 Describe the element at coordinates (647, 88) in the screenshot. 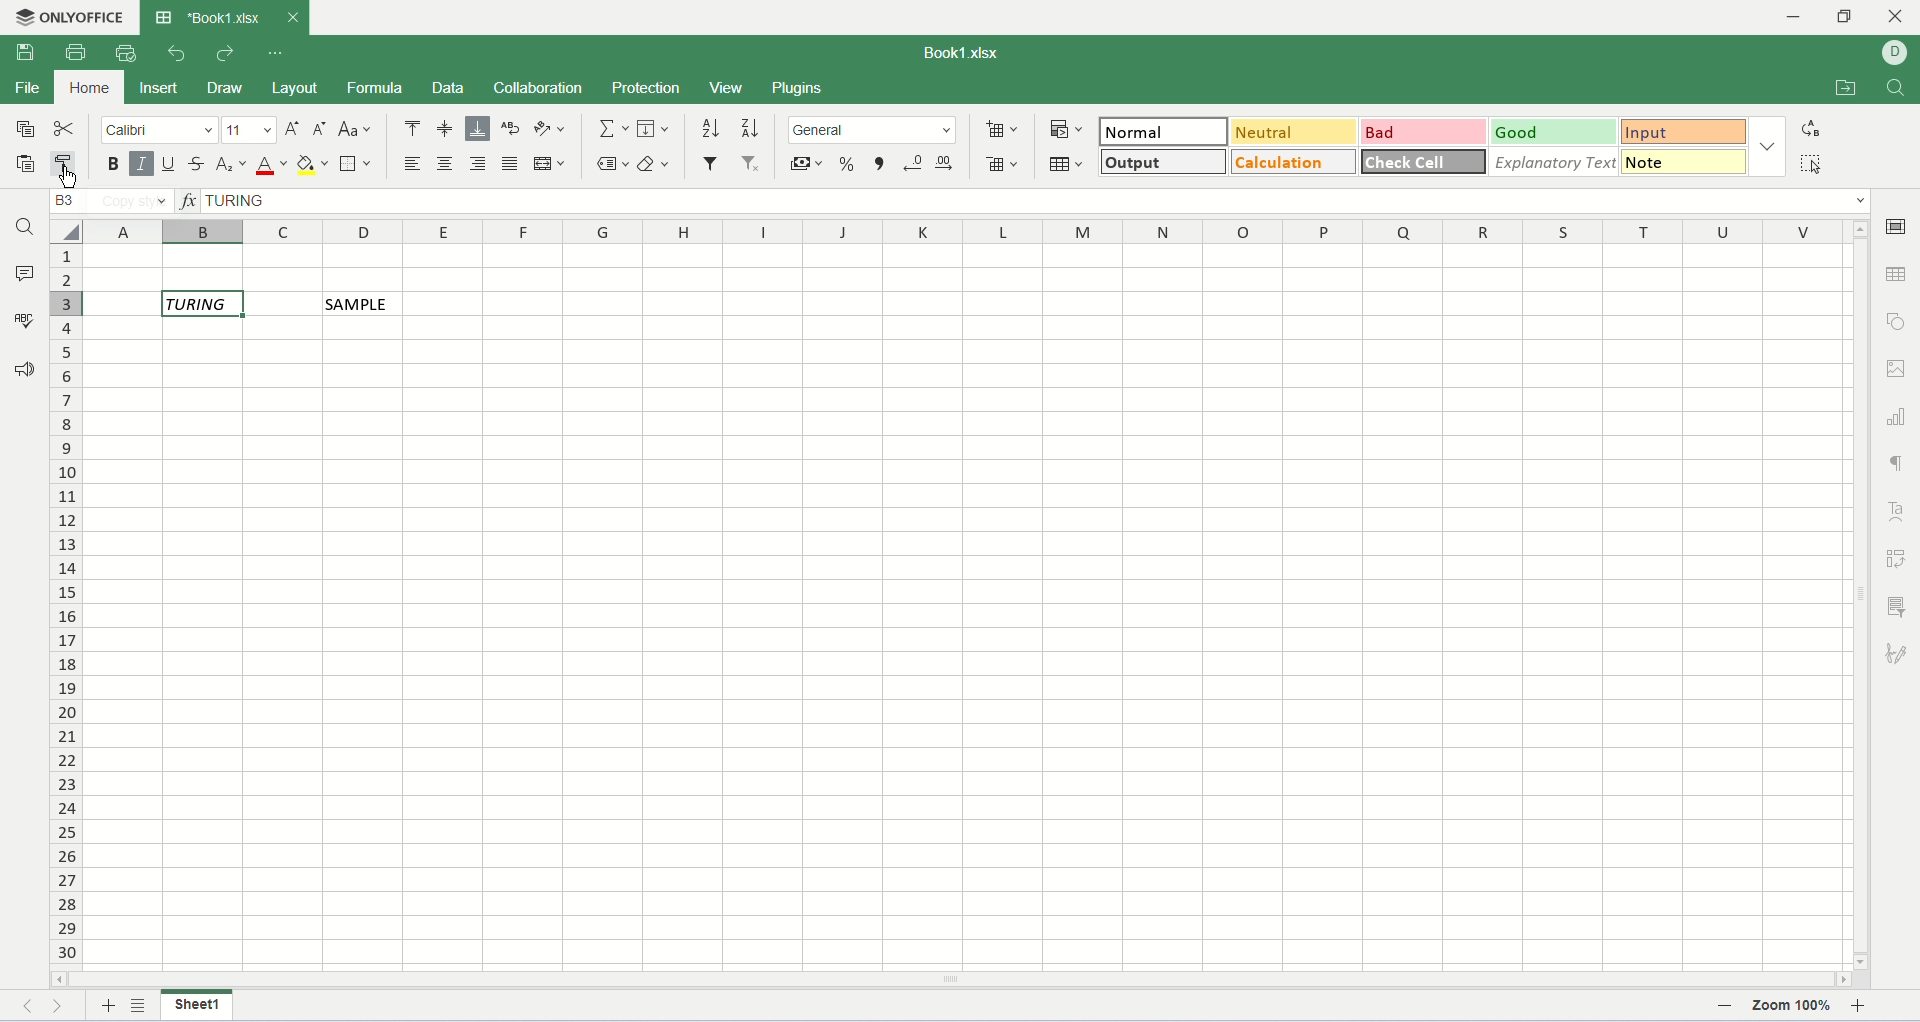

I see `protection` at that location.